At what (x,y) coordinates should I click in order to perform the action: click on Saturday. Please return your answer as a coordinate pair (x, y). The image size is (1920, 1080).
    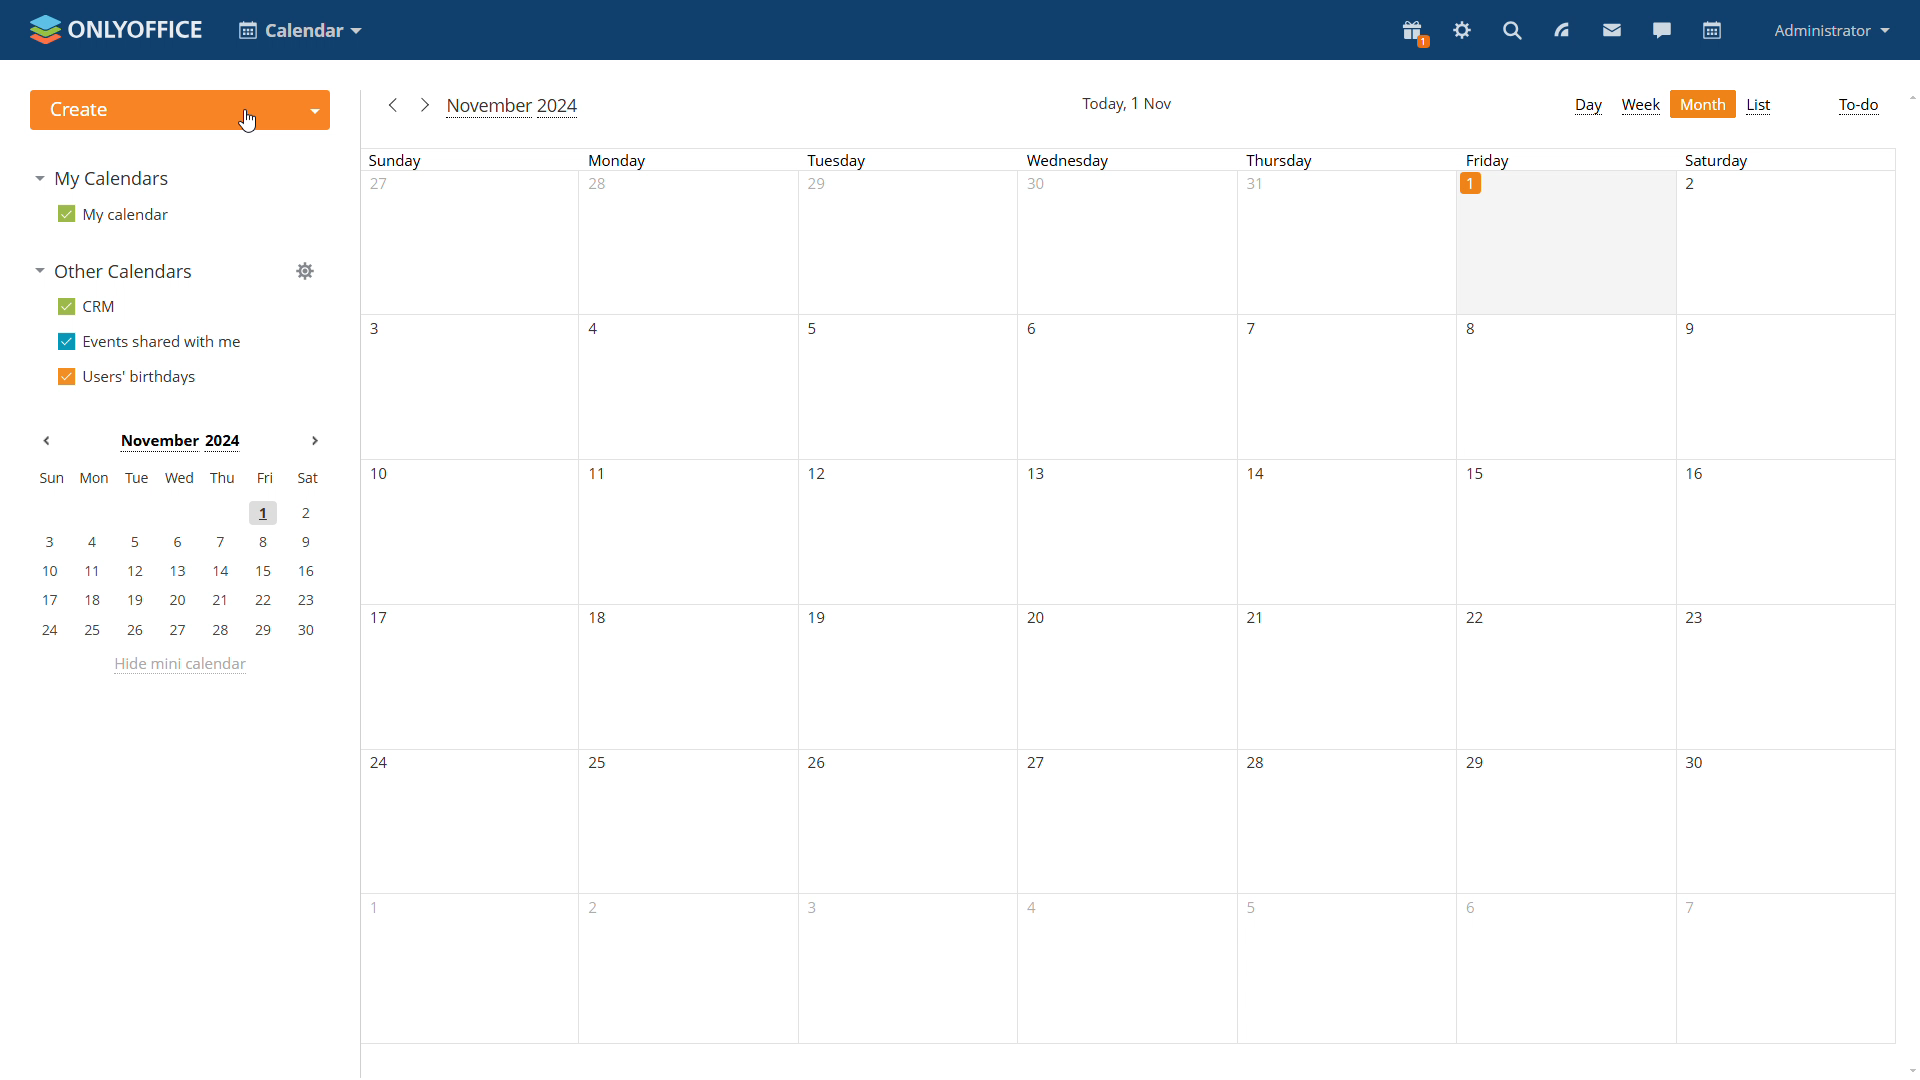
    Looking at the image, I should click on (1782, 596).